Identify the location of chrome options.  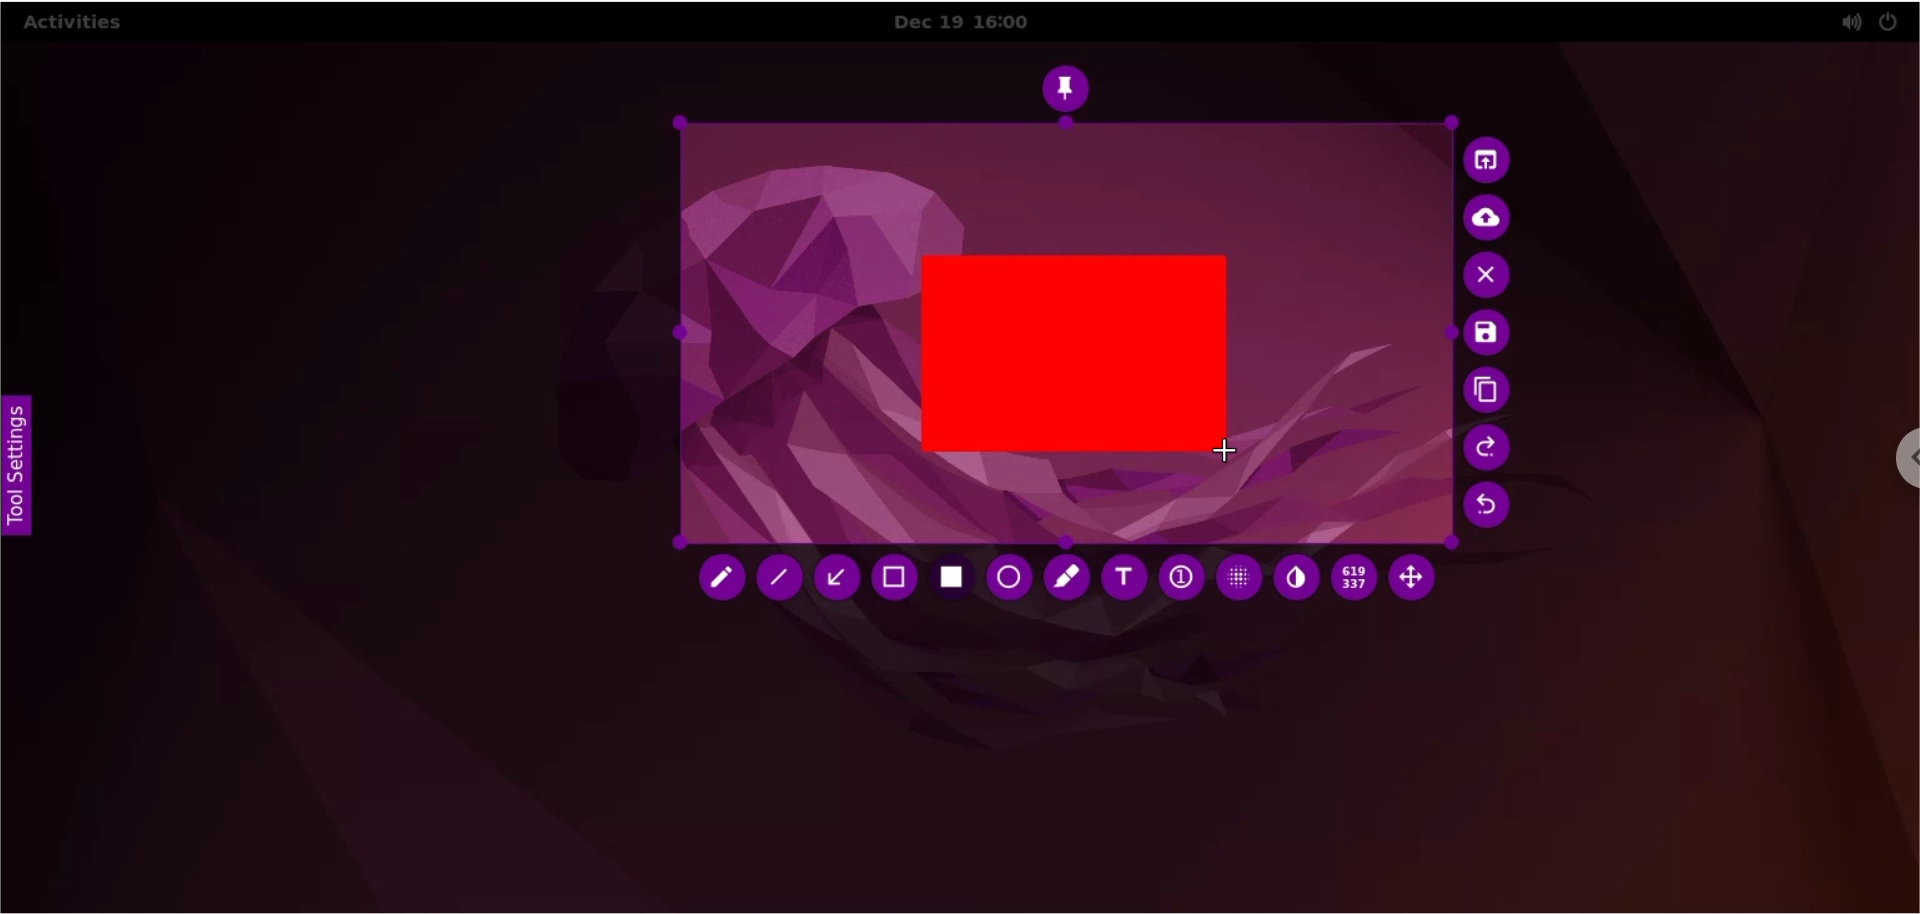
(1886, 469).